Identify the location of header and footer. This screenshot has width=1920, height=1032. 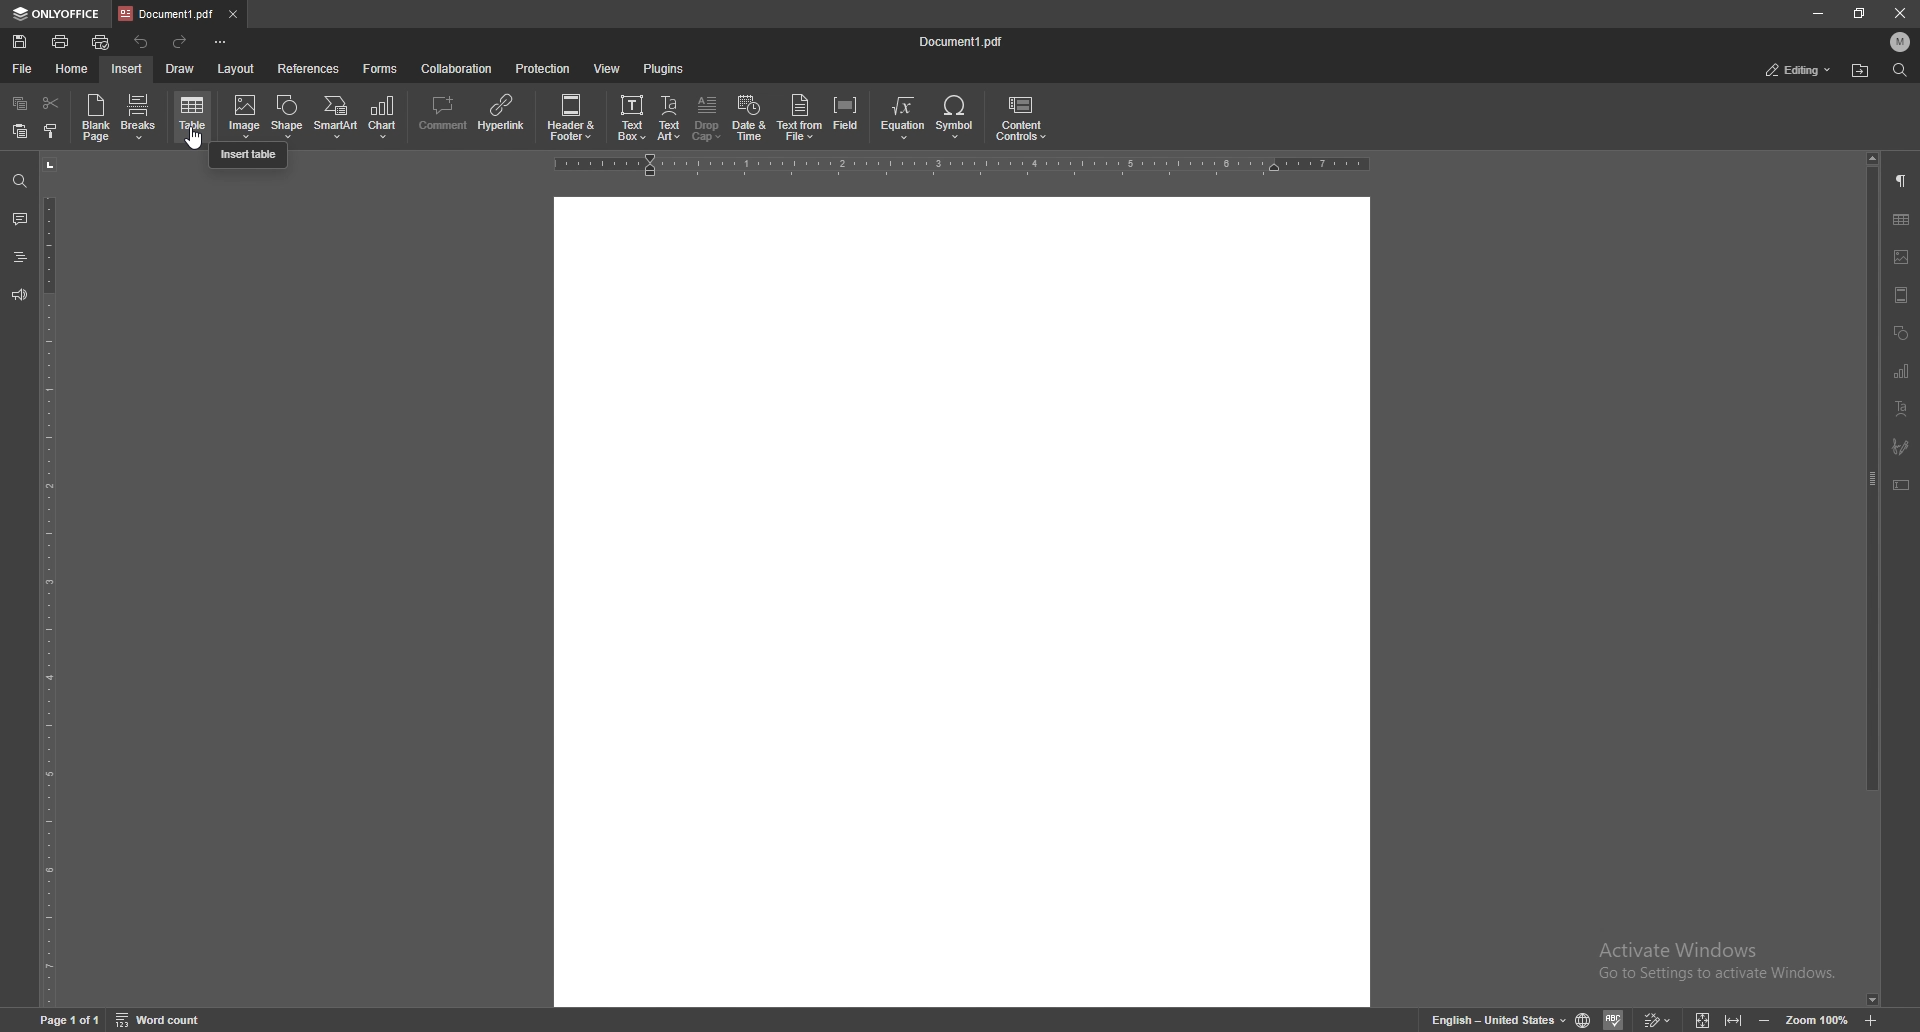
(573, 118).